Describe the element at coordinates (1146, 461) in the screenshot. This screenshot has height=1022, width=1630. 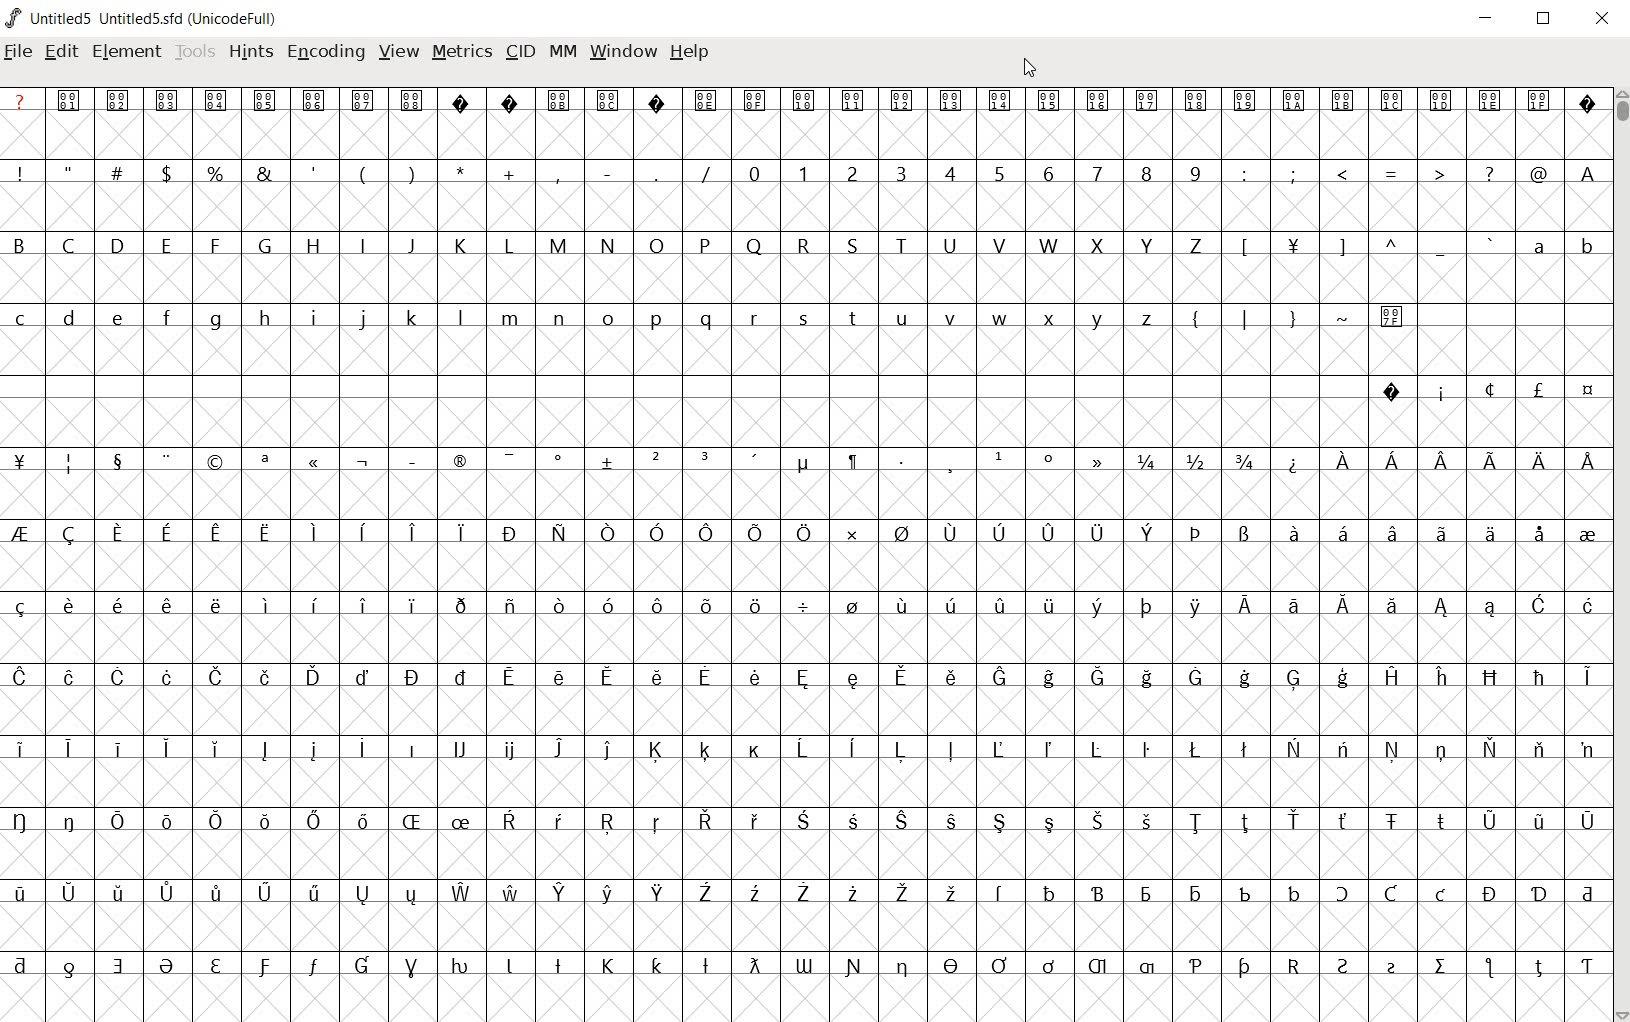
I see `1/4` at that location.